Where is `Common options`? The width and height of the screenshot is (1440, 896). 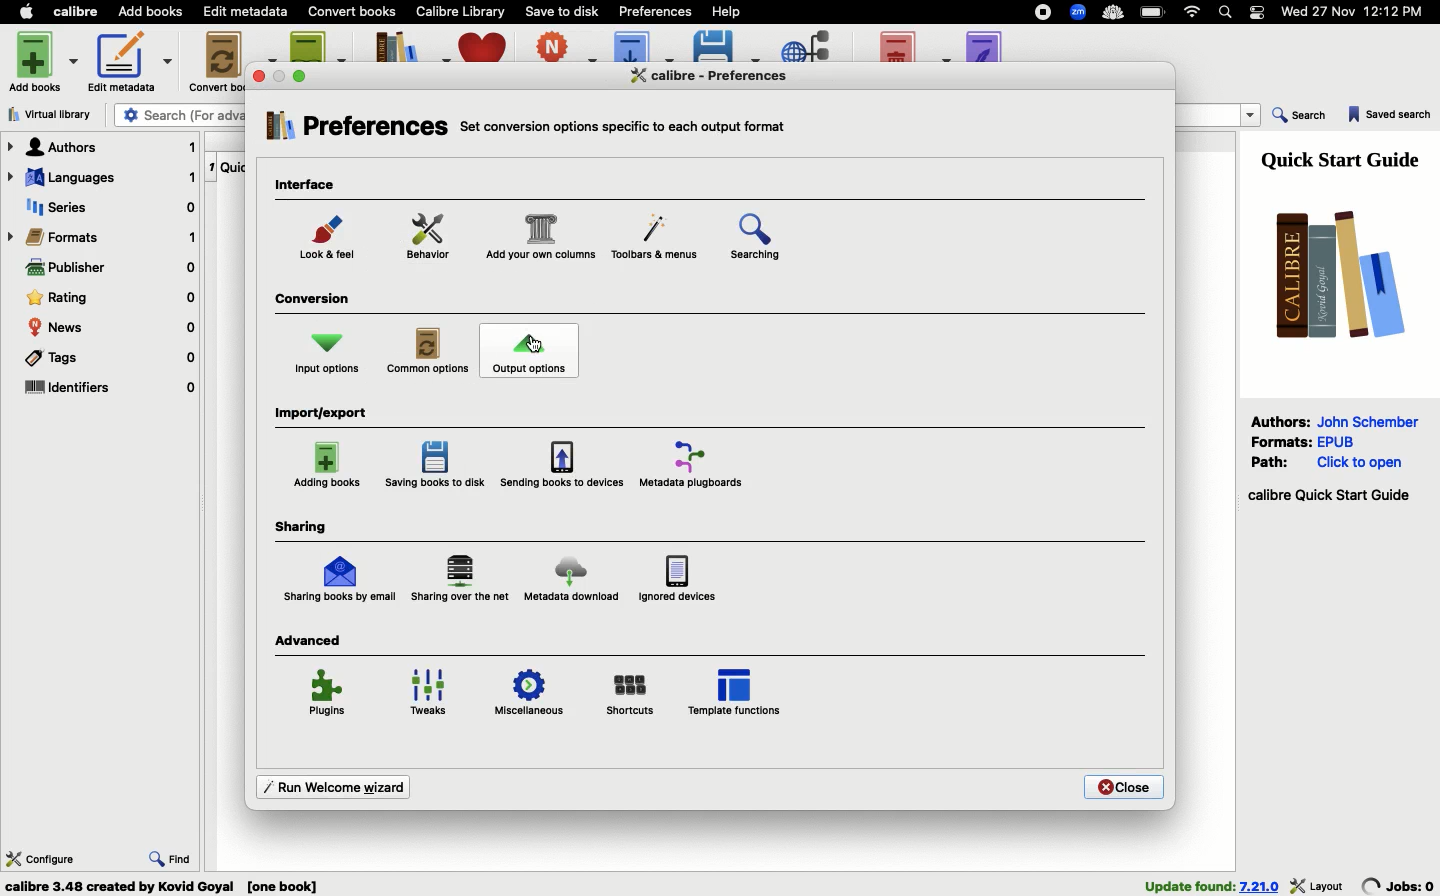
Common options is located at coordinates (430, 352).